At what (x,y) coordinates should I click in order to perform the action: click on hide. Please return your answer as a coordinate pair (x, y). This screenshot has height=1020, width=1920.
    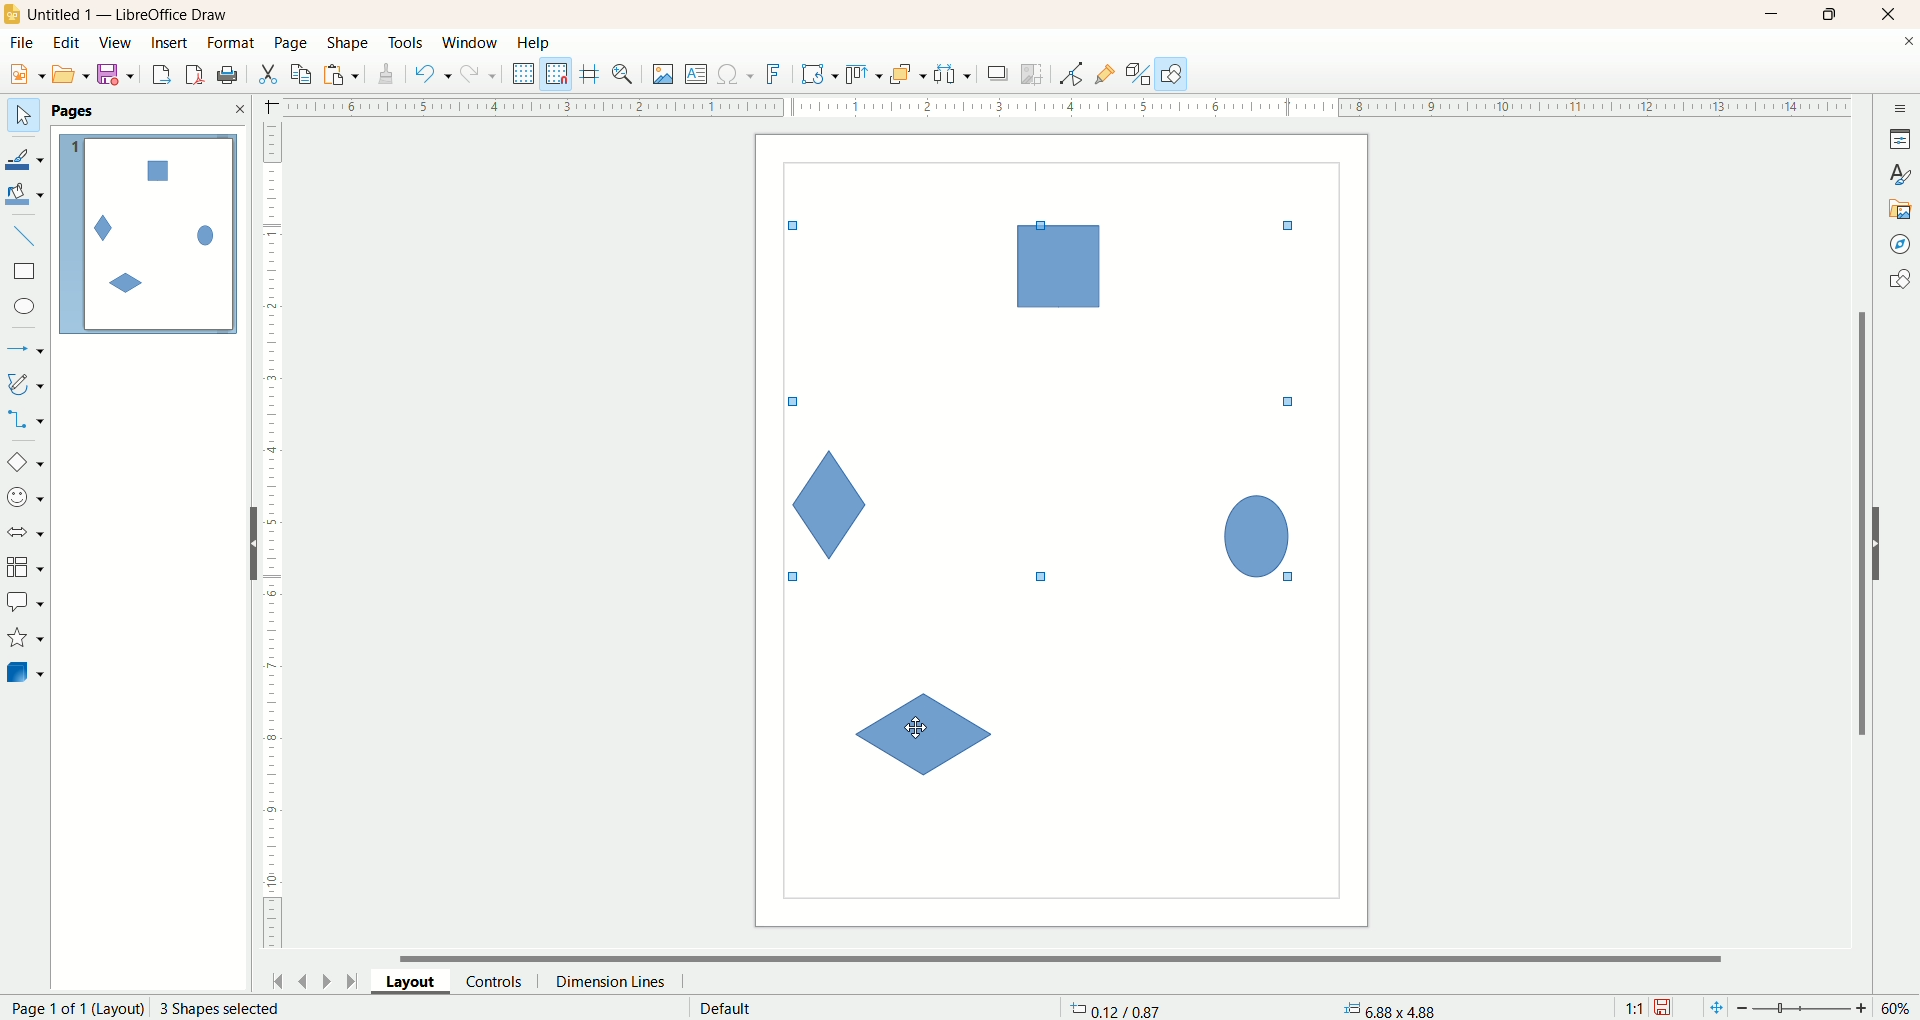
    Looking at the image, I should click on (1887, 540).